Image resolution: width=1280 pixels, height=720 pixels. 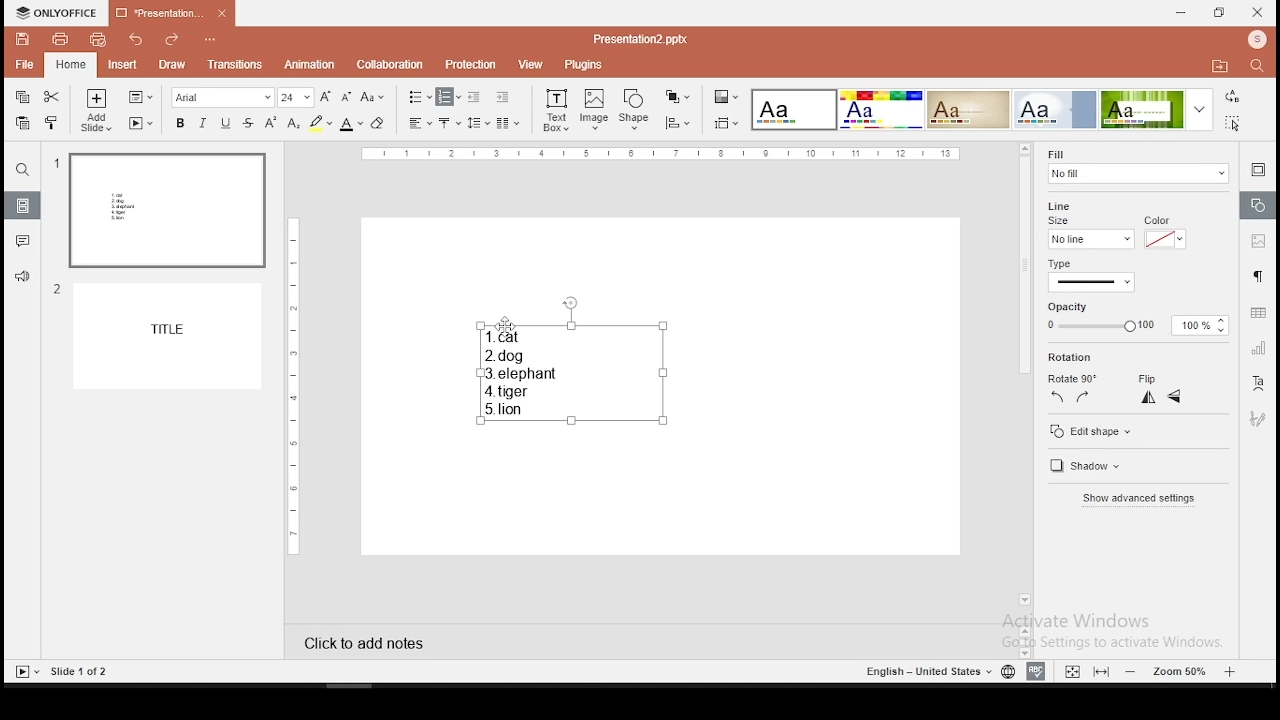 I want to click on fill settings, so click(x=1135, y=164).